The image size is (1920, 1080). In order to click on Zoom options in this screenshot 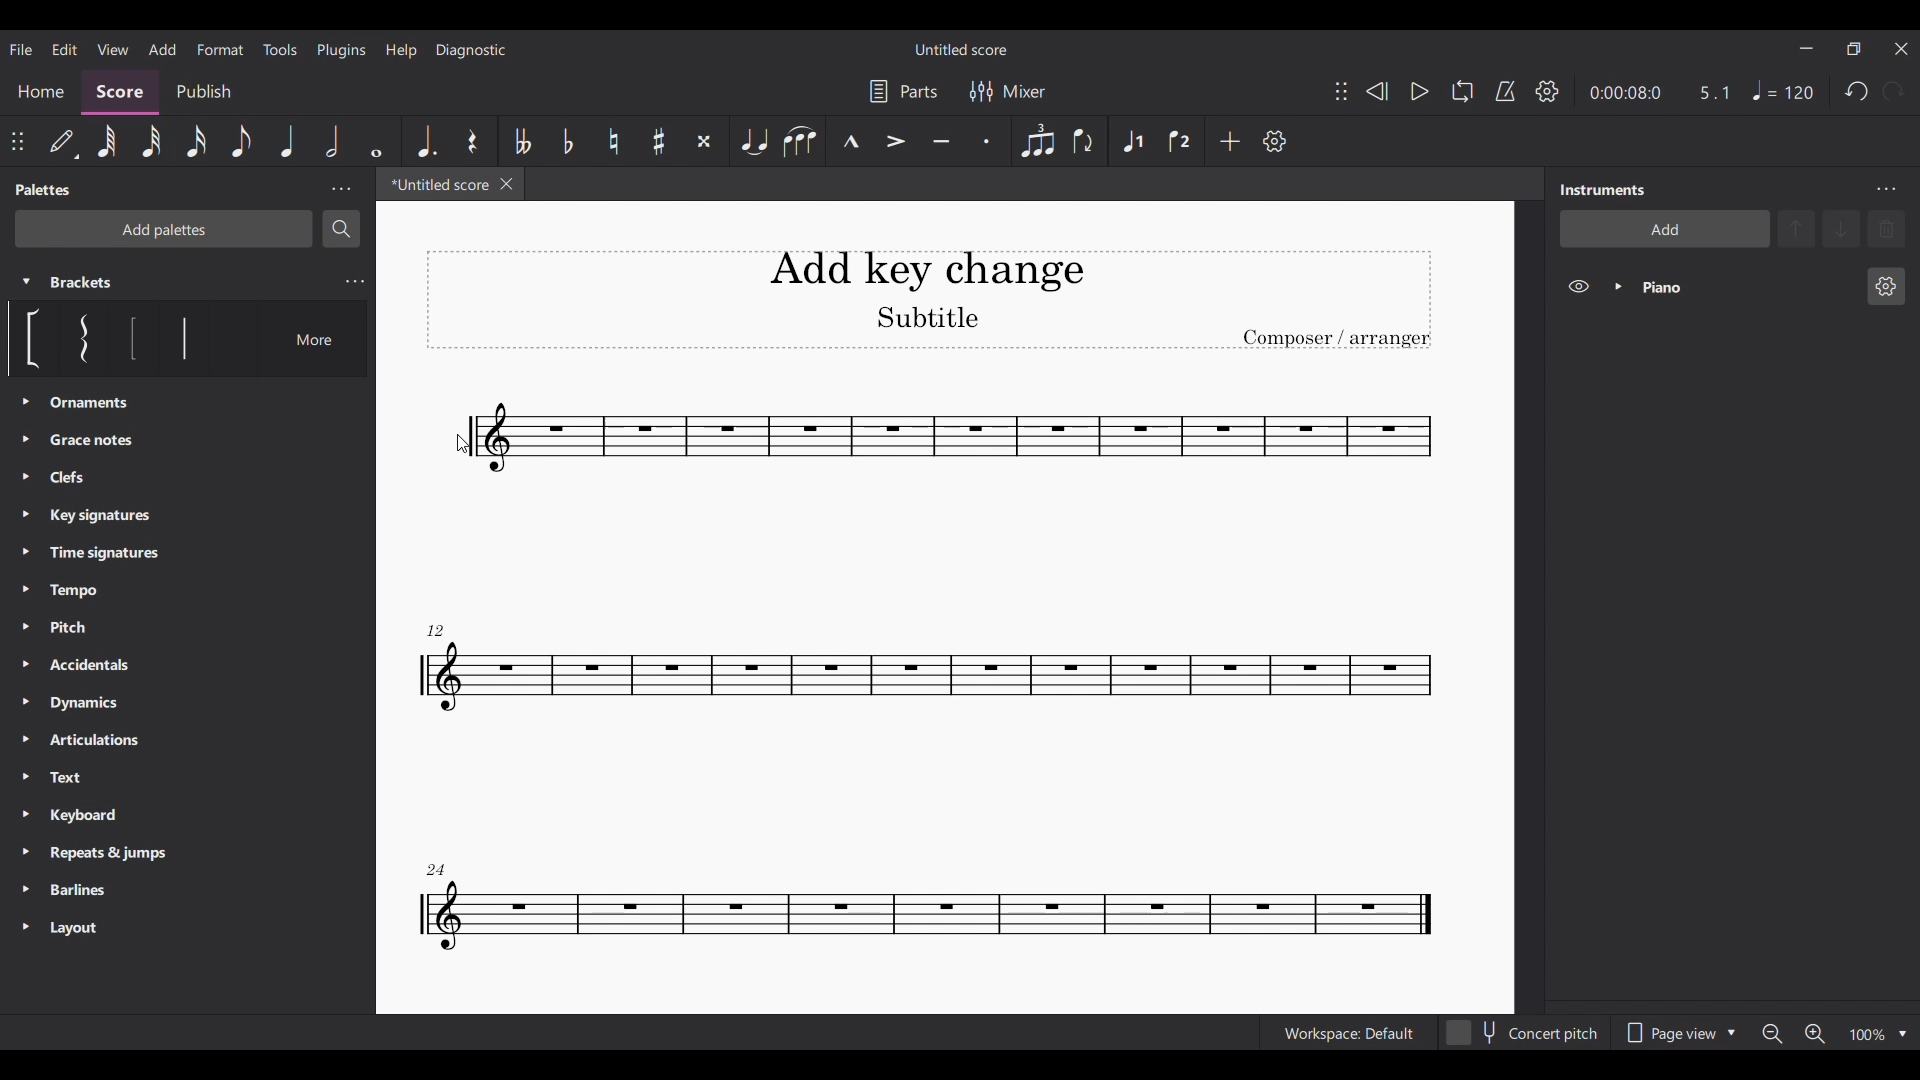, I will do `click(1902, 1035)`.